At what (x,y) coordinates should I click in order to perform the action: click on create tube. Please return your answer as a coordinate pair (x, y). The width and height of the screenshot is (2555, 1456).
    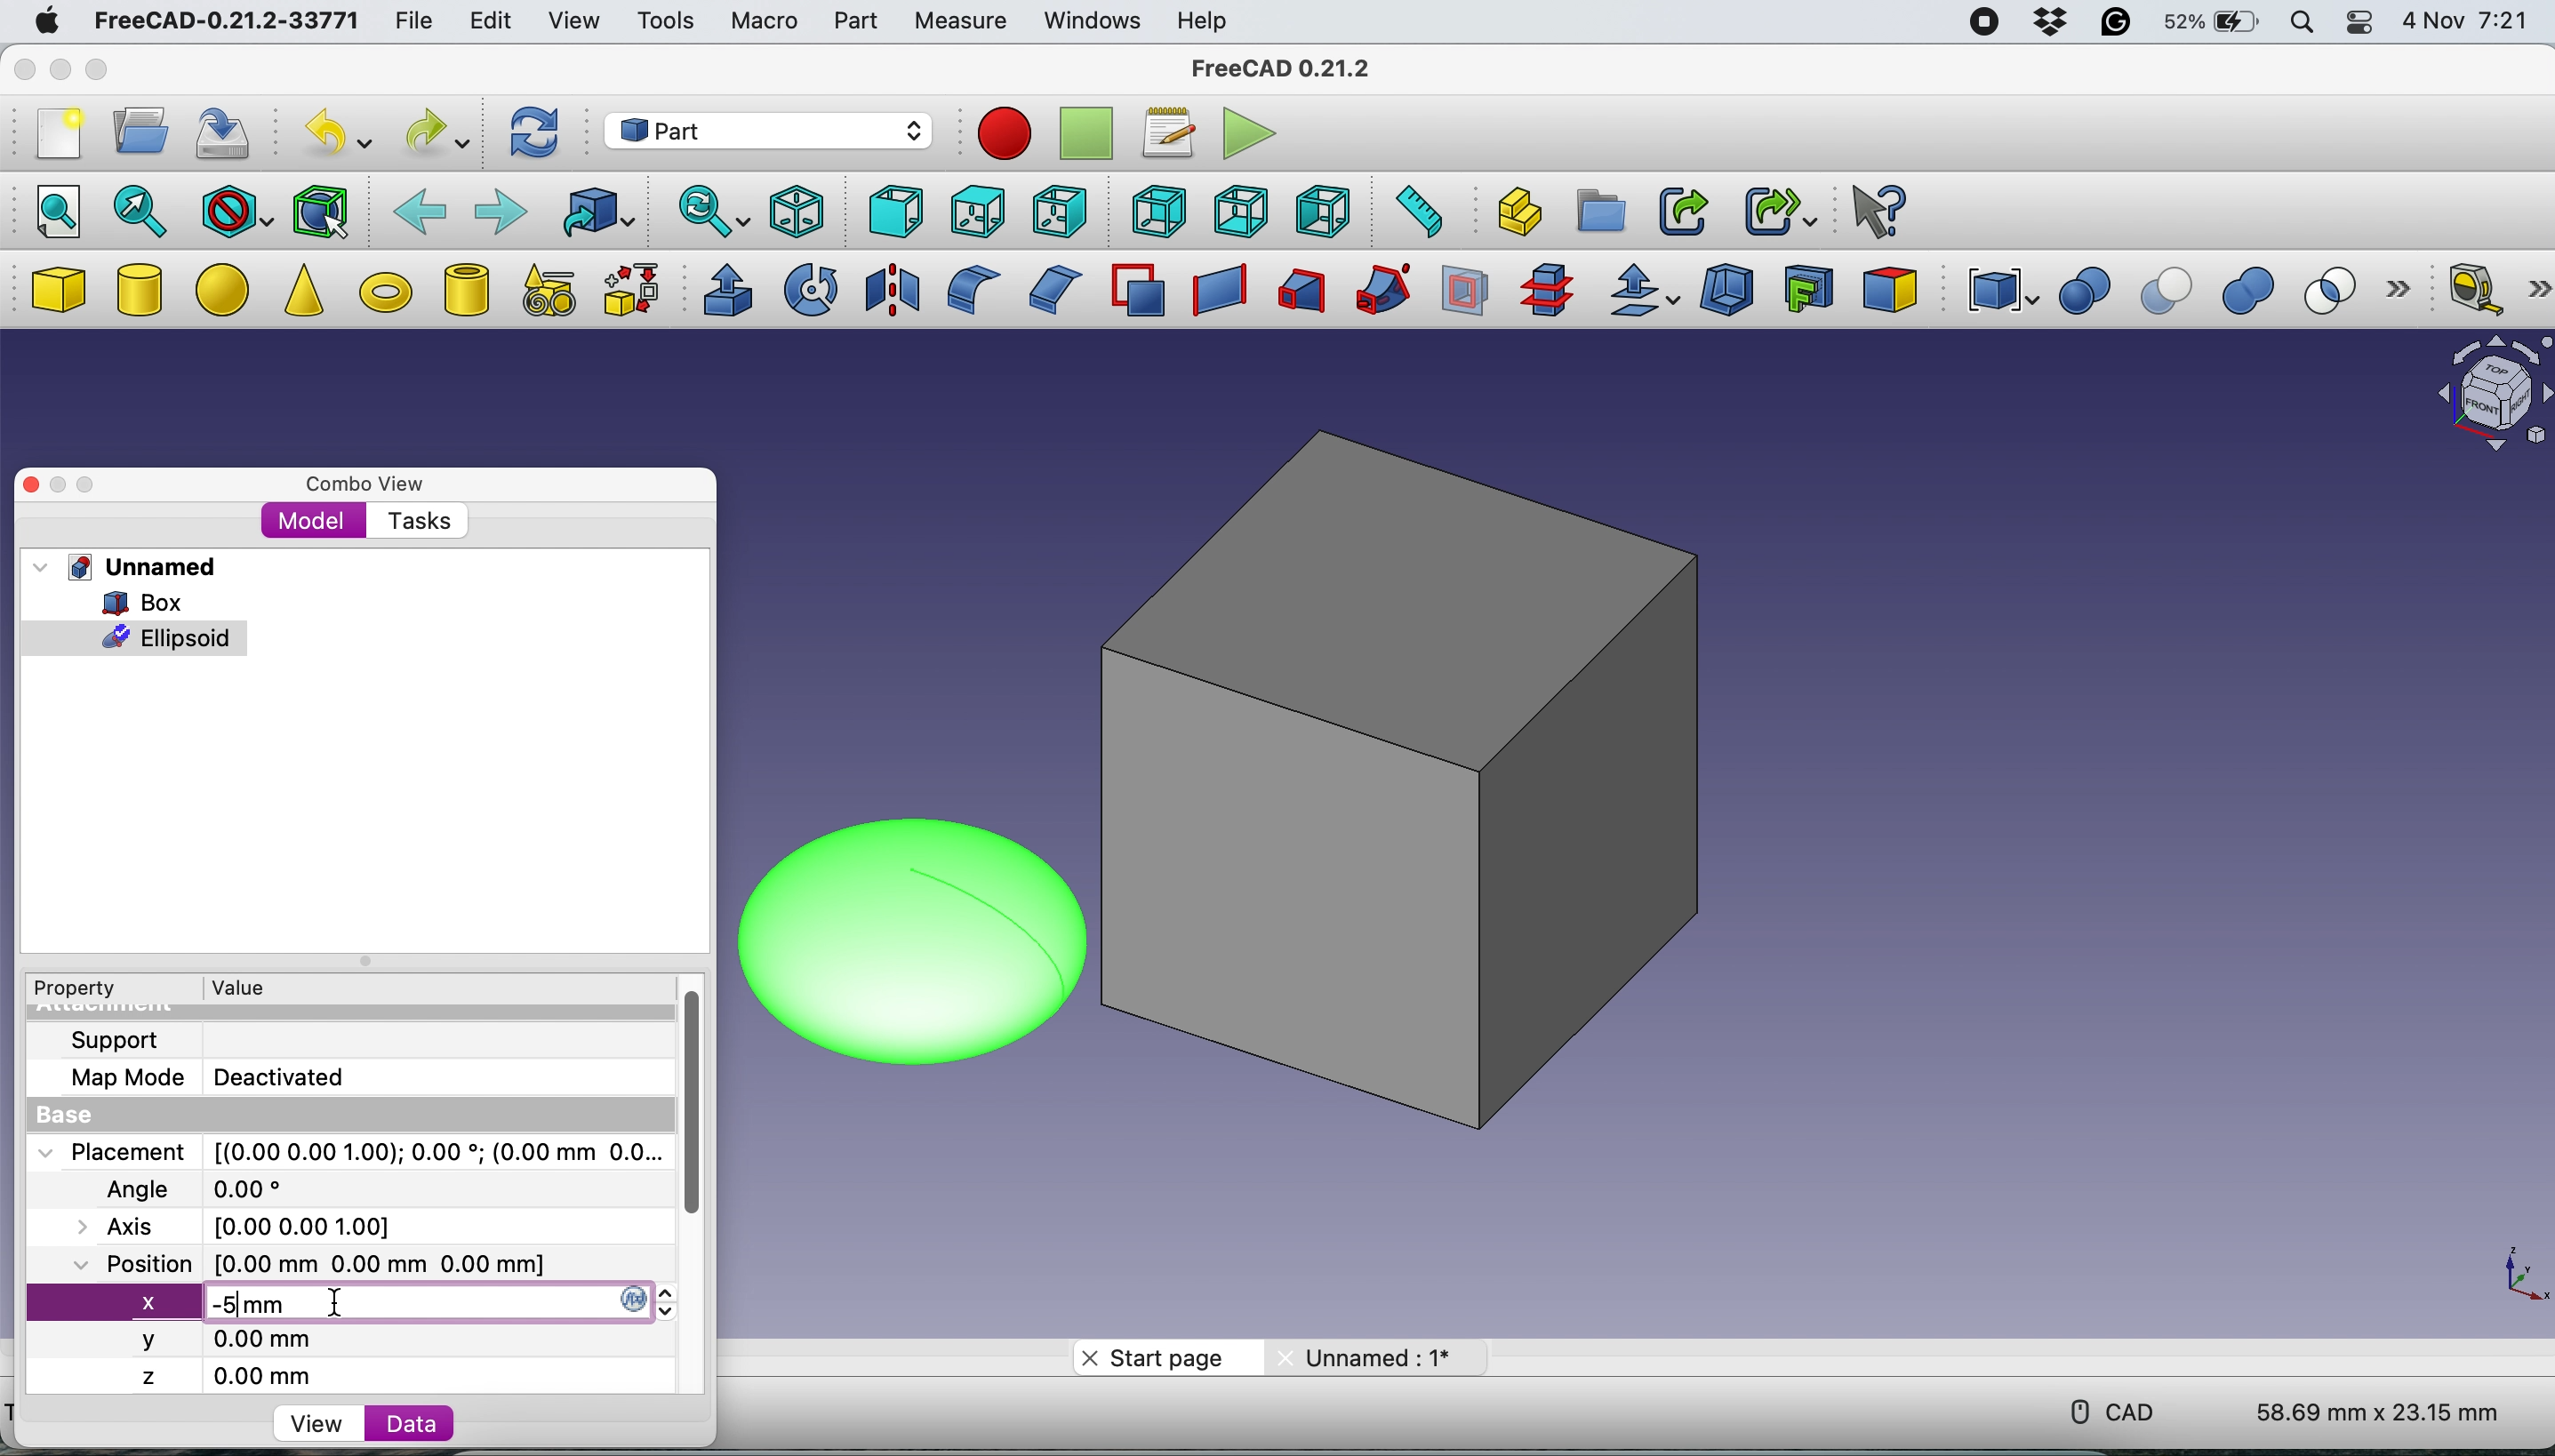
    Looking at the image, I should click on (465, 289).